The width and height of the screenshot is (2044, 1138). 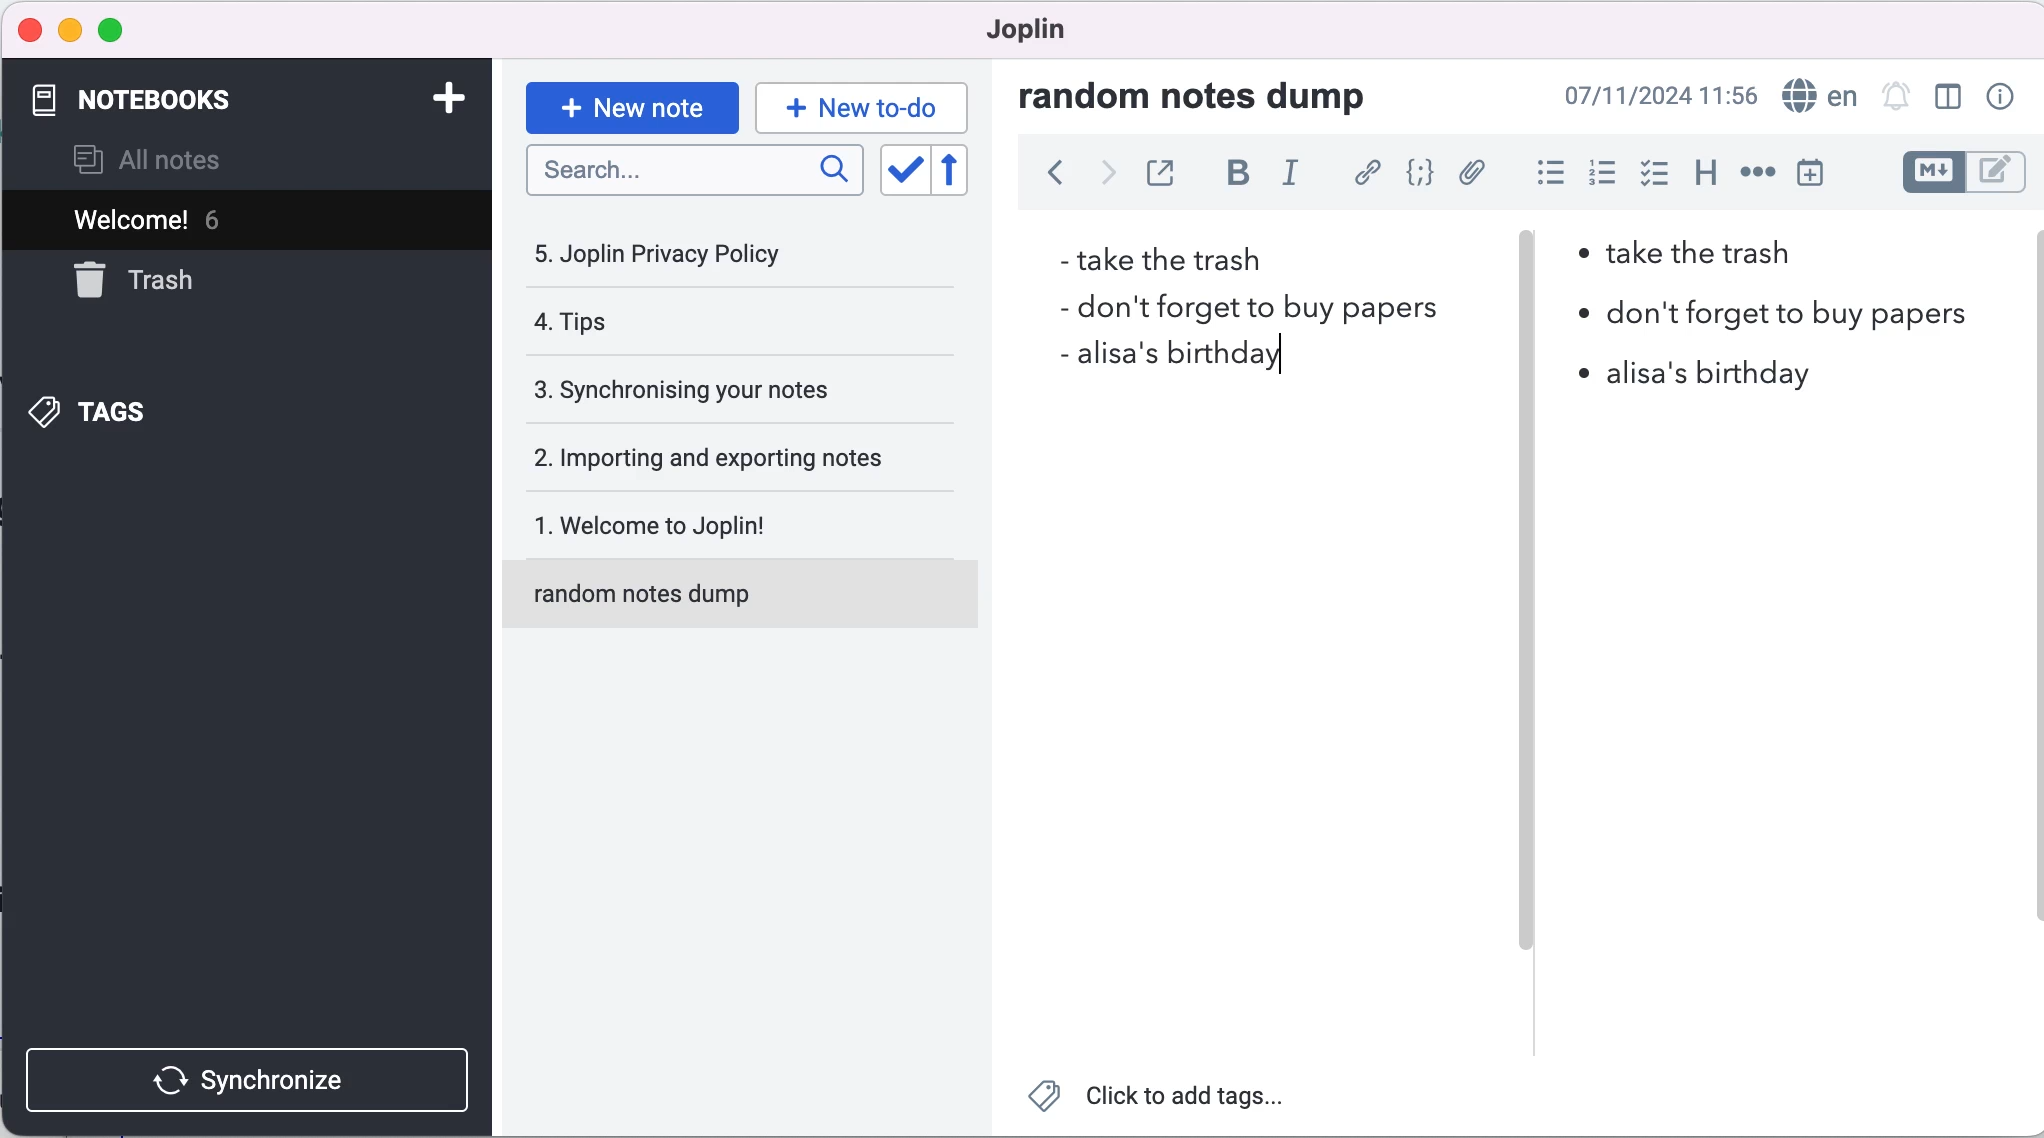 I want to click on synchronize, so click(x=252, y=1075).